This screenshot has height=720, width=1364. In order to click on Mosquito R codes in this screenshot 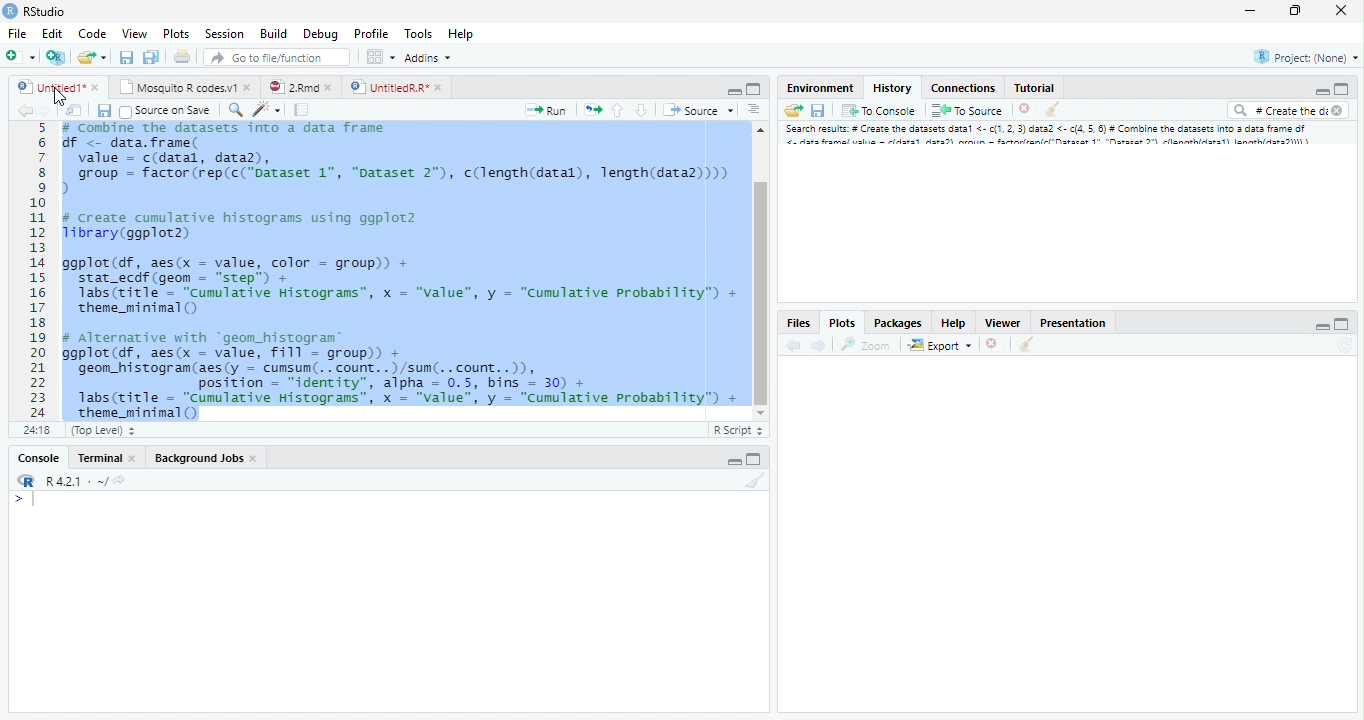, I will do `click(188, 87)`.